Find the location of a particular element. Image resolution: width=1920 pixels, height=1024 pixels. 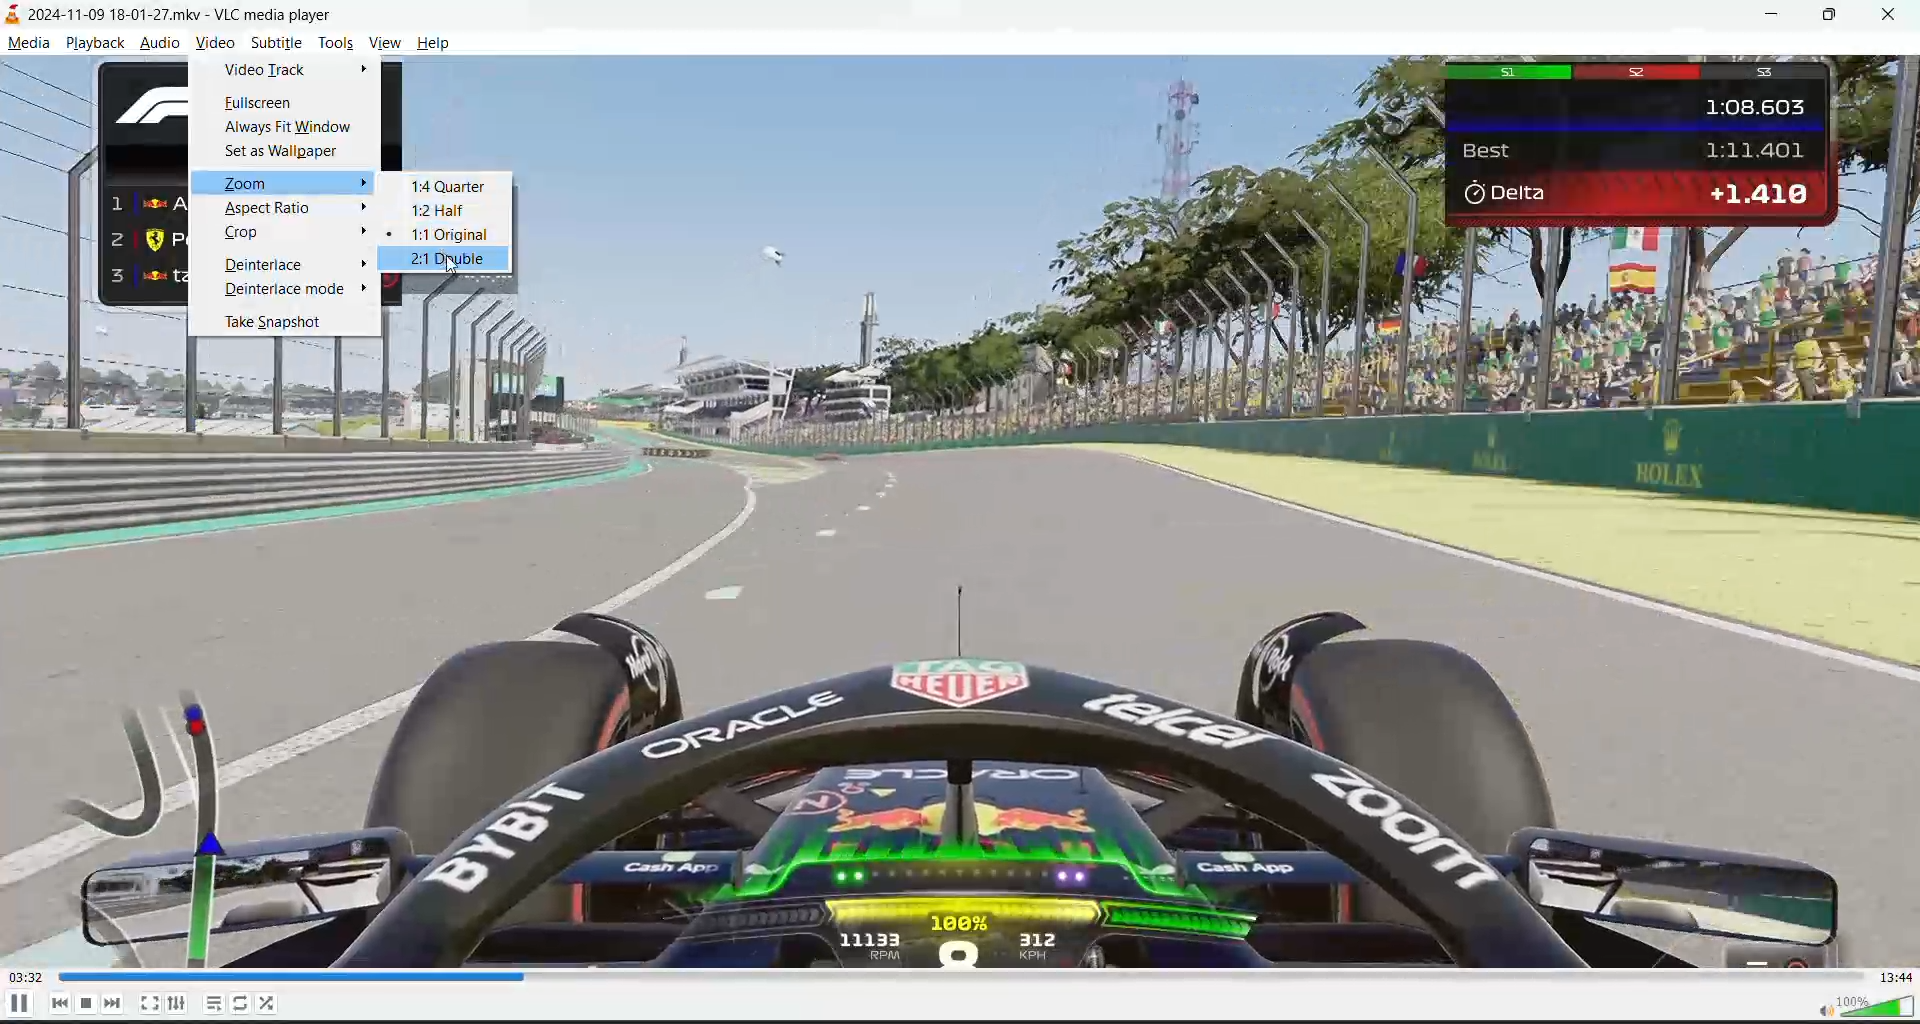

toggle loop is located at coordinates (245, 1006).